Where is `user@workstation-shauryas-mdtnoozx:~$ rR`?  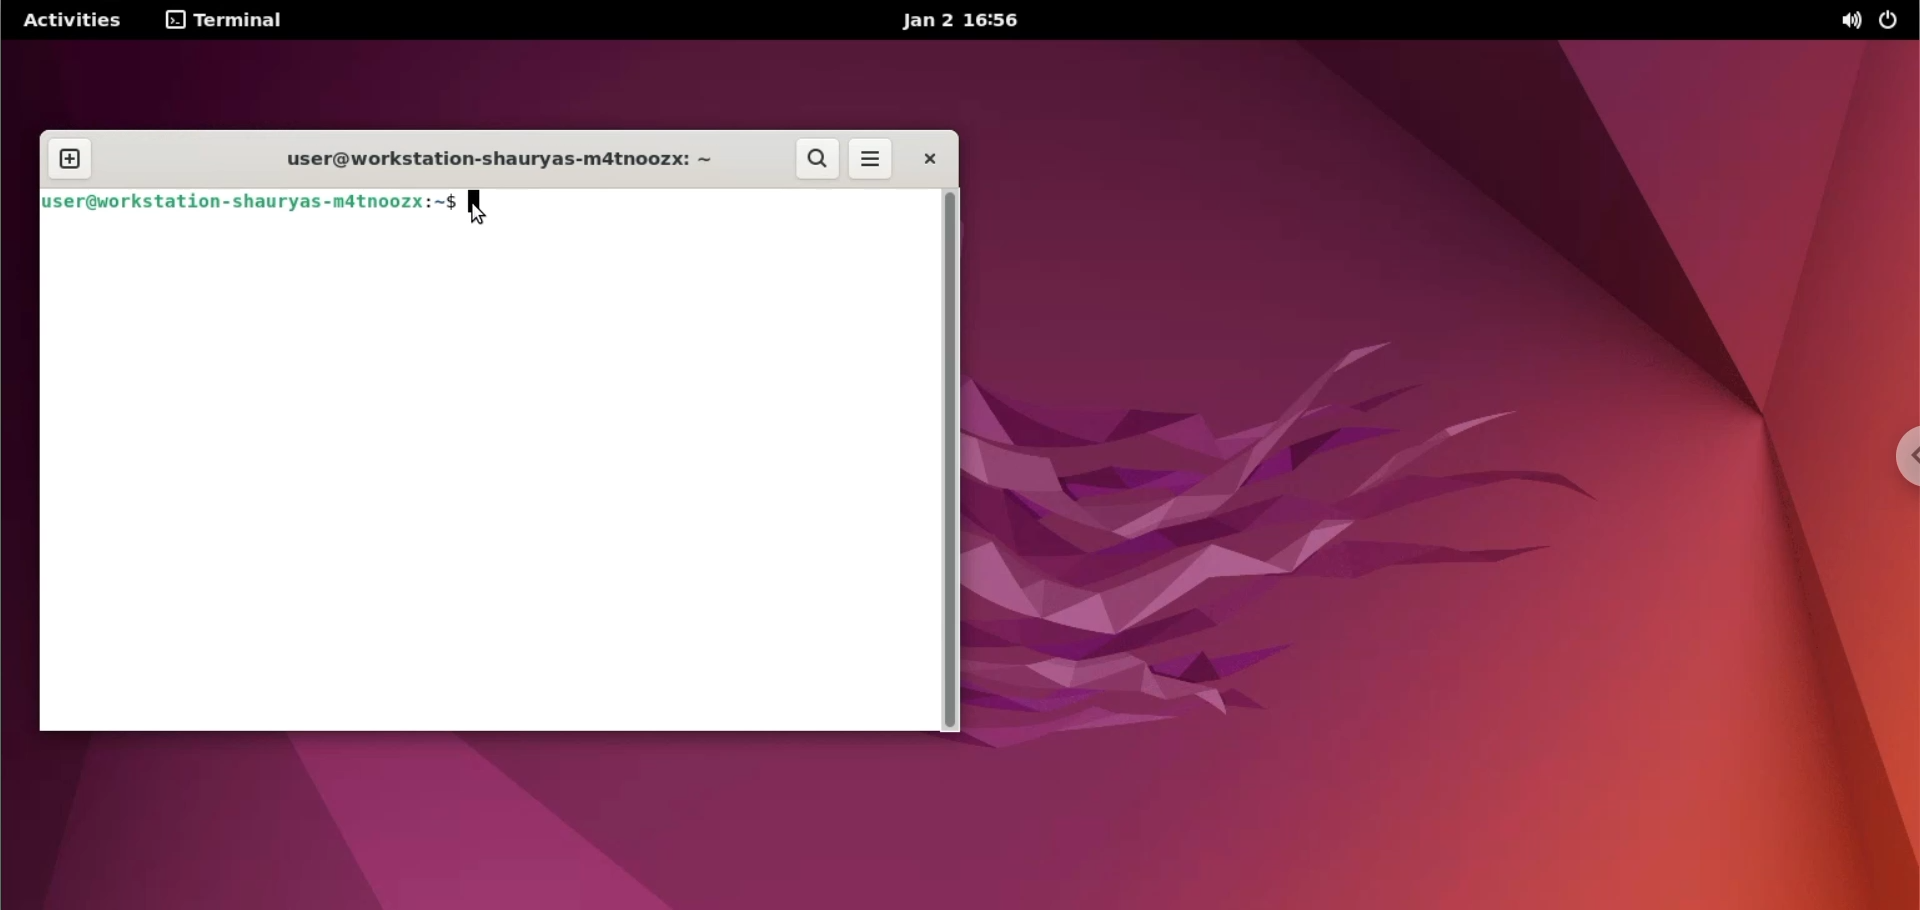 user@workstation-shauryas-mdtnoozx:~$ rR is located at coordinates (254, 202).